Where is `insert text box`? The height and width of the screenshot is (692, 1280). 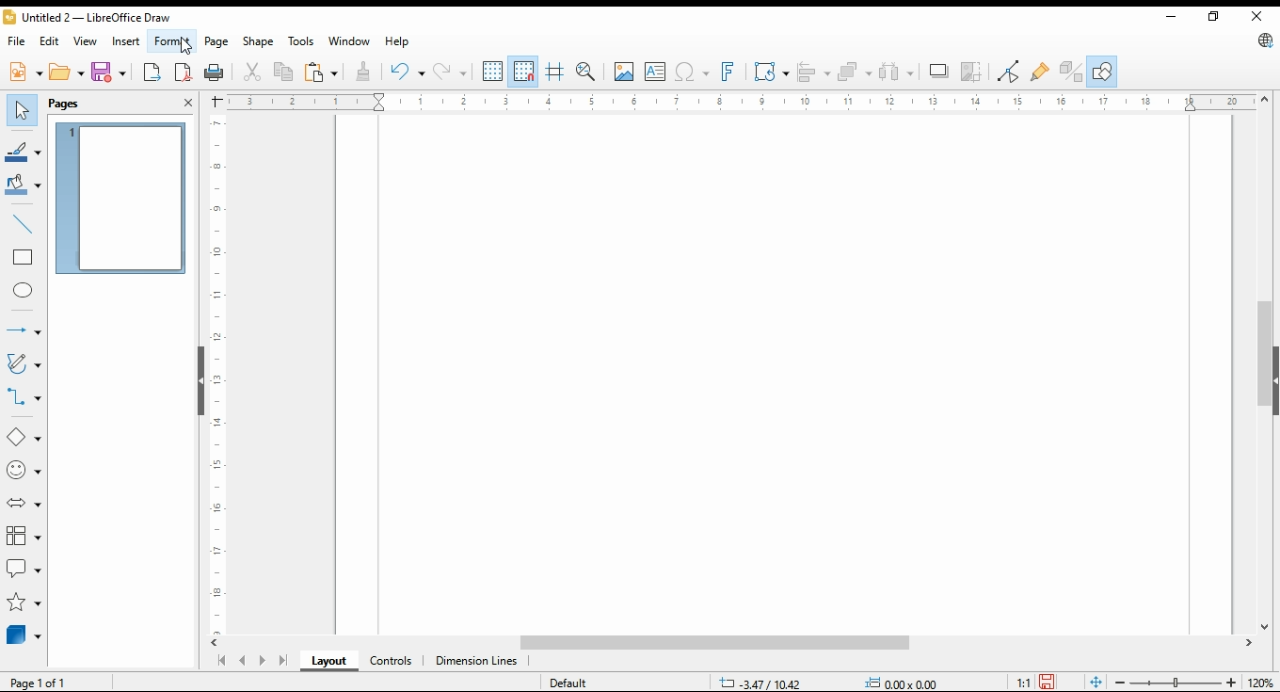
insert text box is located at coordinates (655, 71).